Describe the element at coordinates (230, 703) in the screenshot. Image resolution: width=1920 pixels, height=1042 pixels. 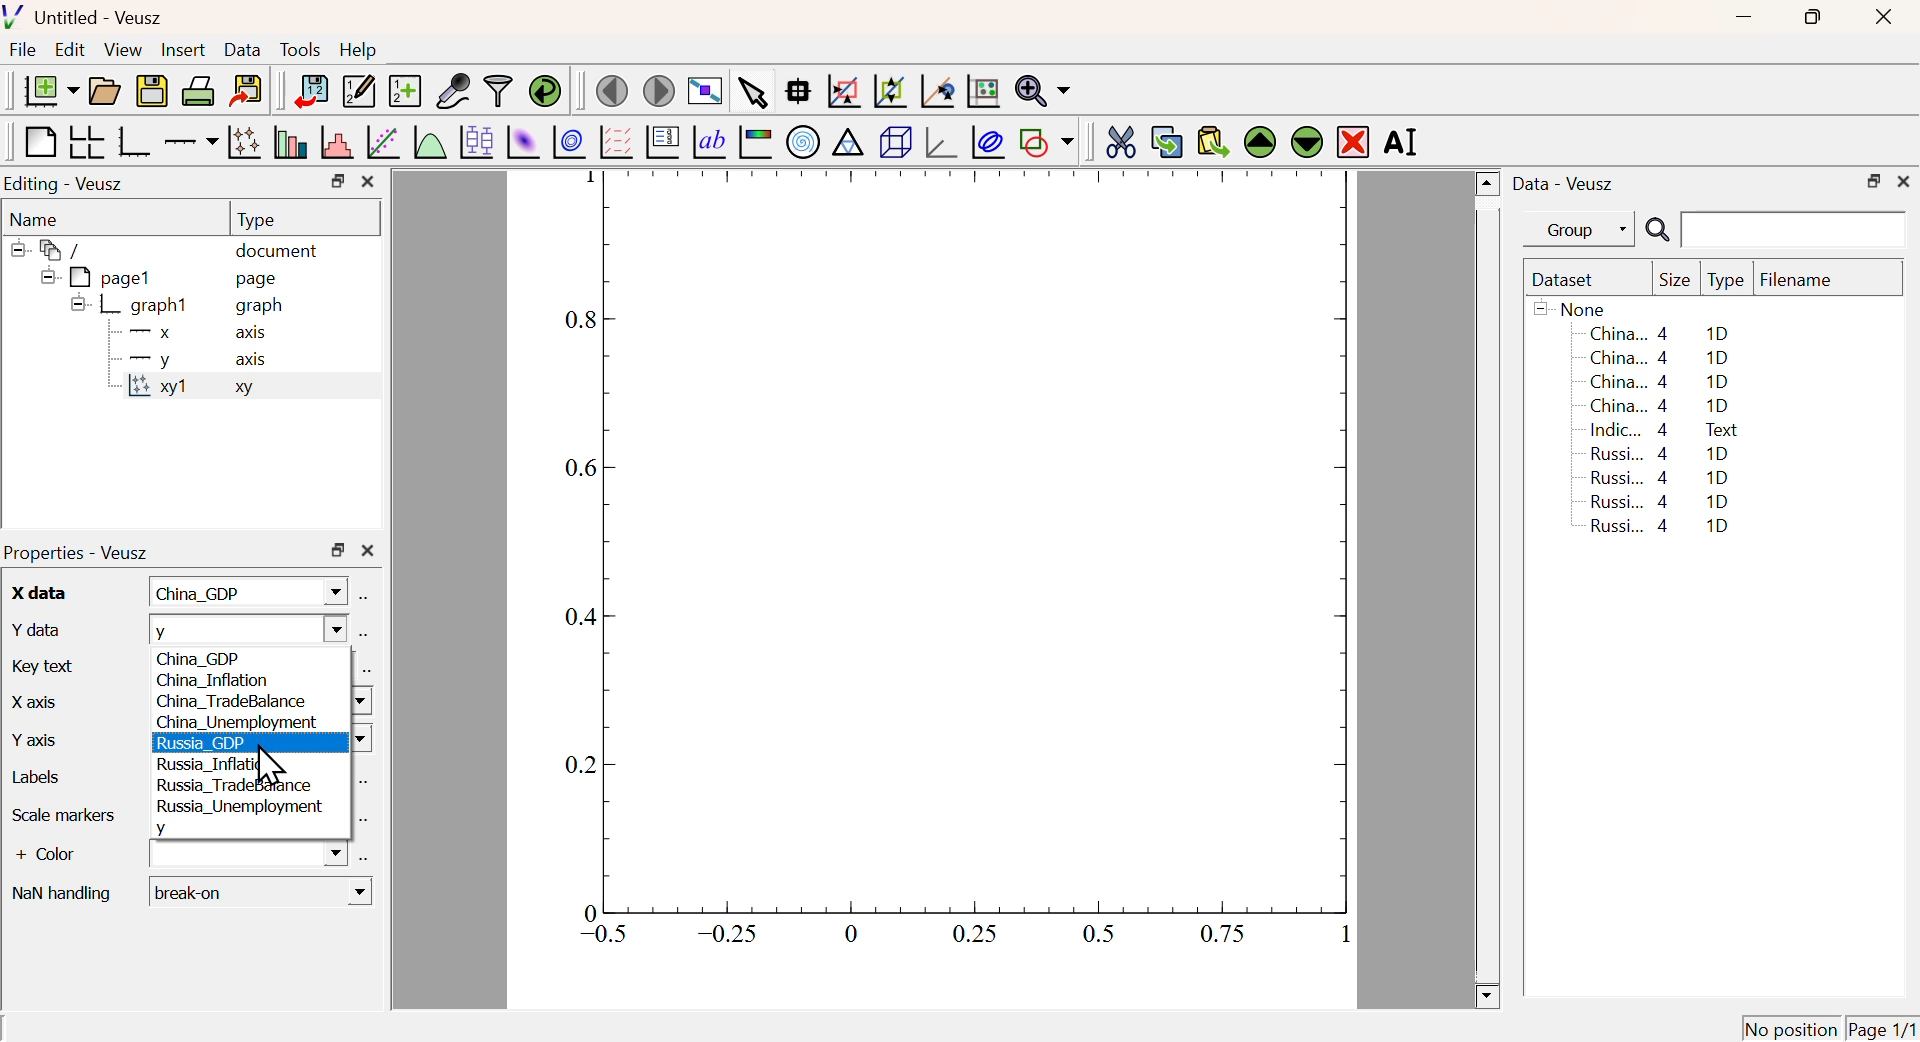
I see `China_TradeBalance` at that location.